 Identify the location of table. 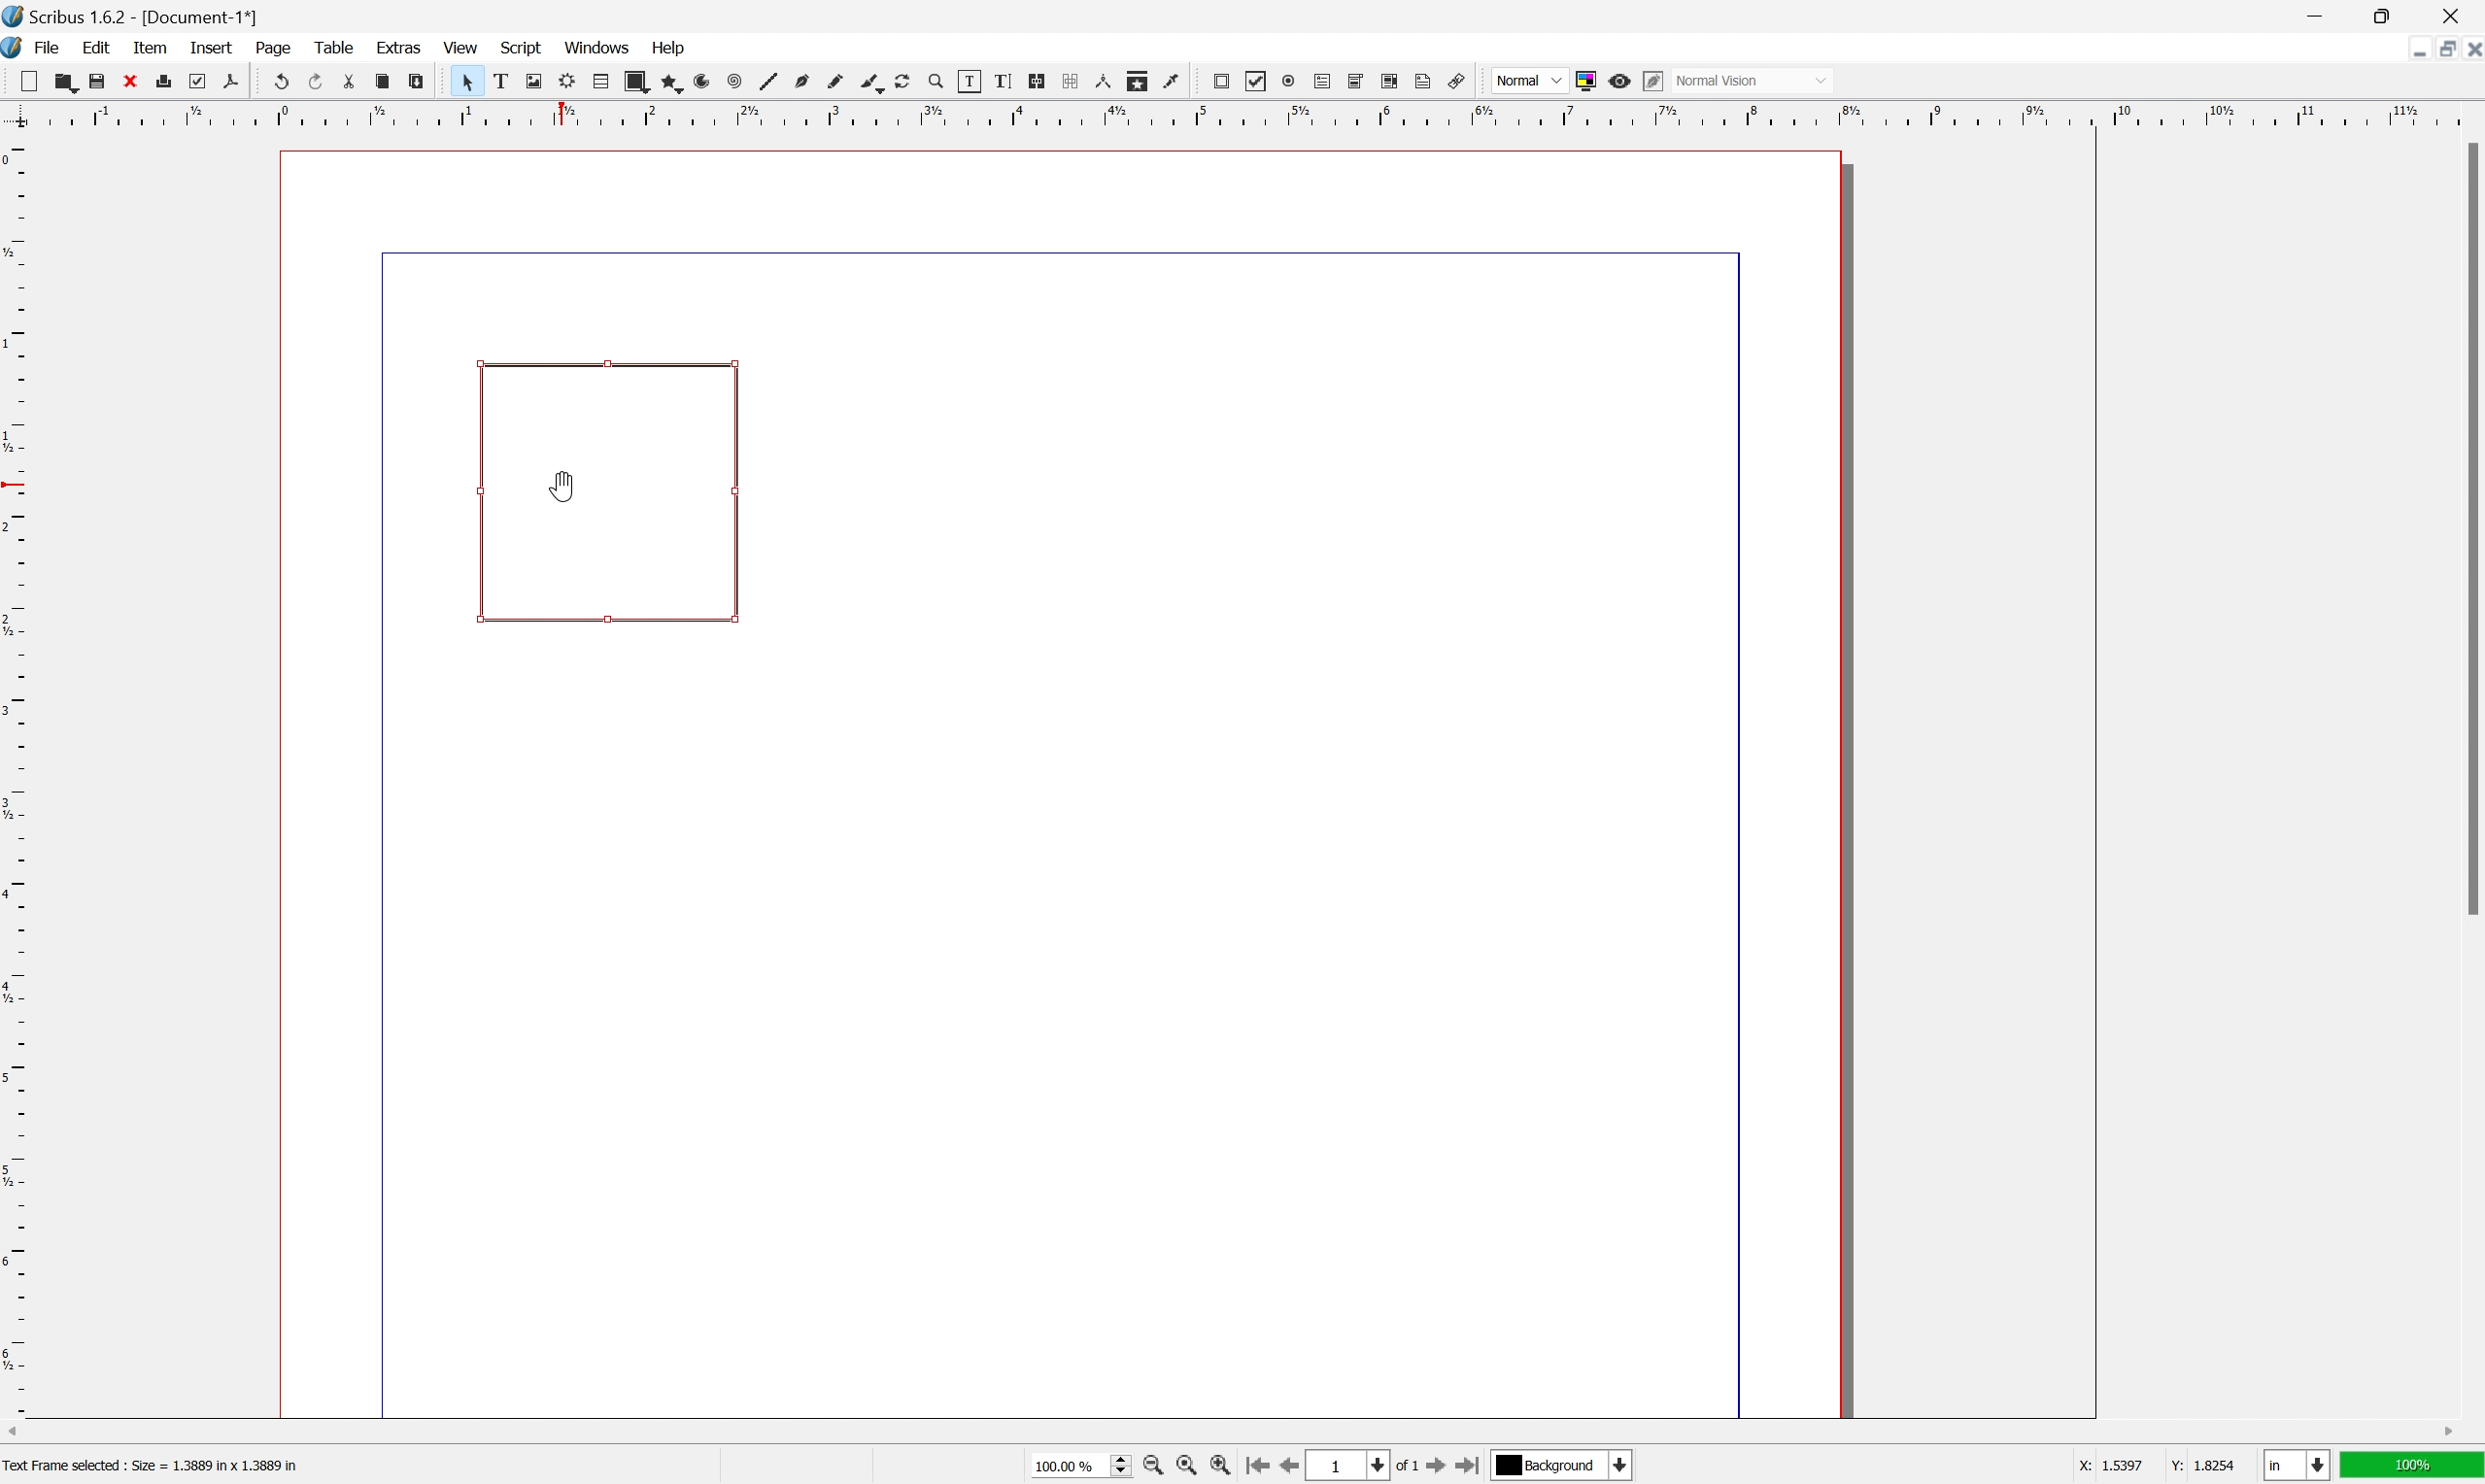
(601, 81).